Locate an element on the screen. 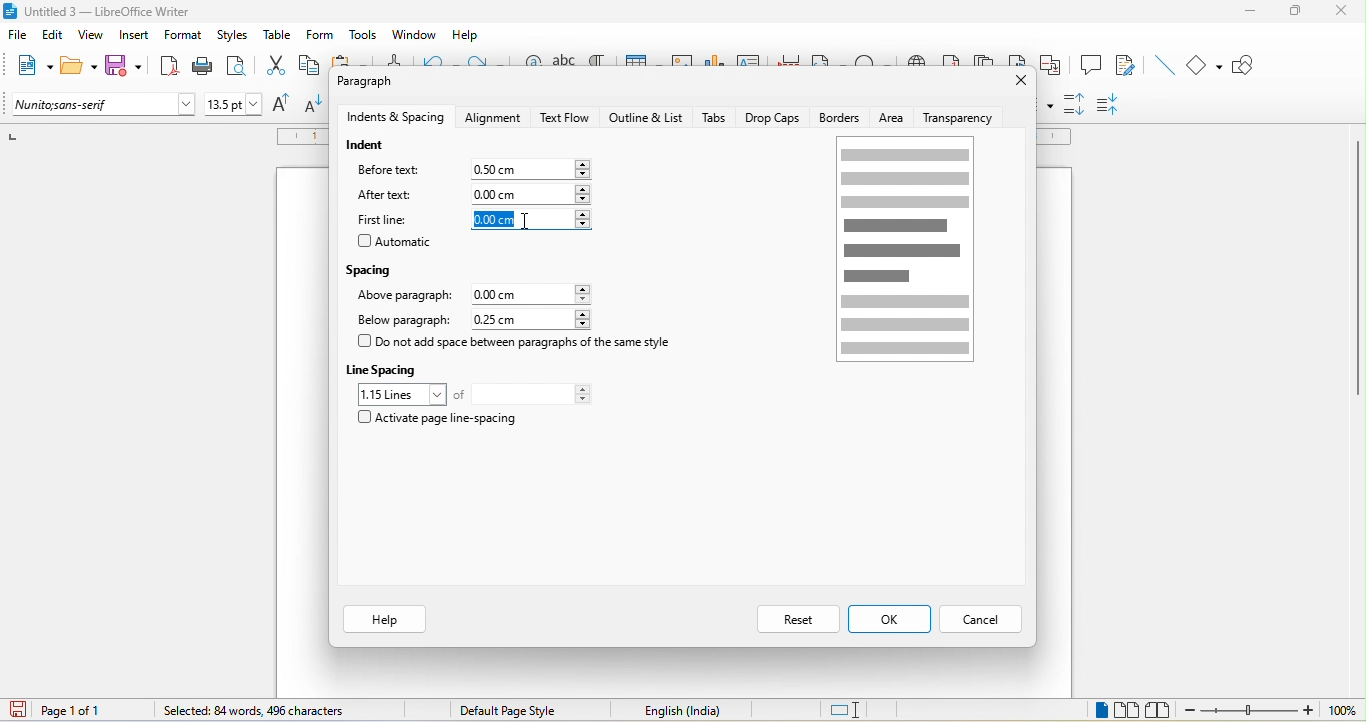 This screenshot has height=722, width=1366. maximize is located at coordinates (1288, 12).